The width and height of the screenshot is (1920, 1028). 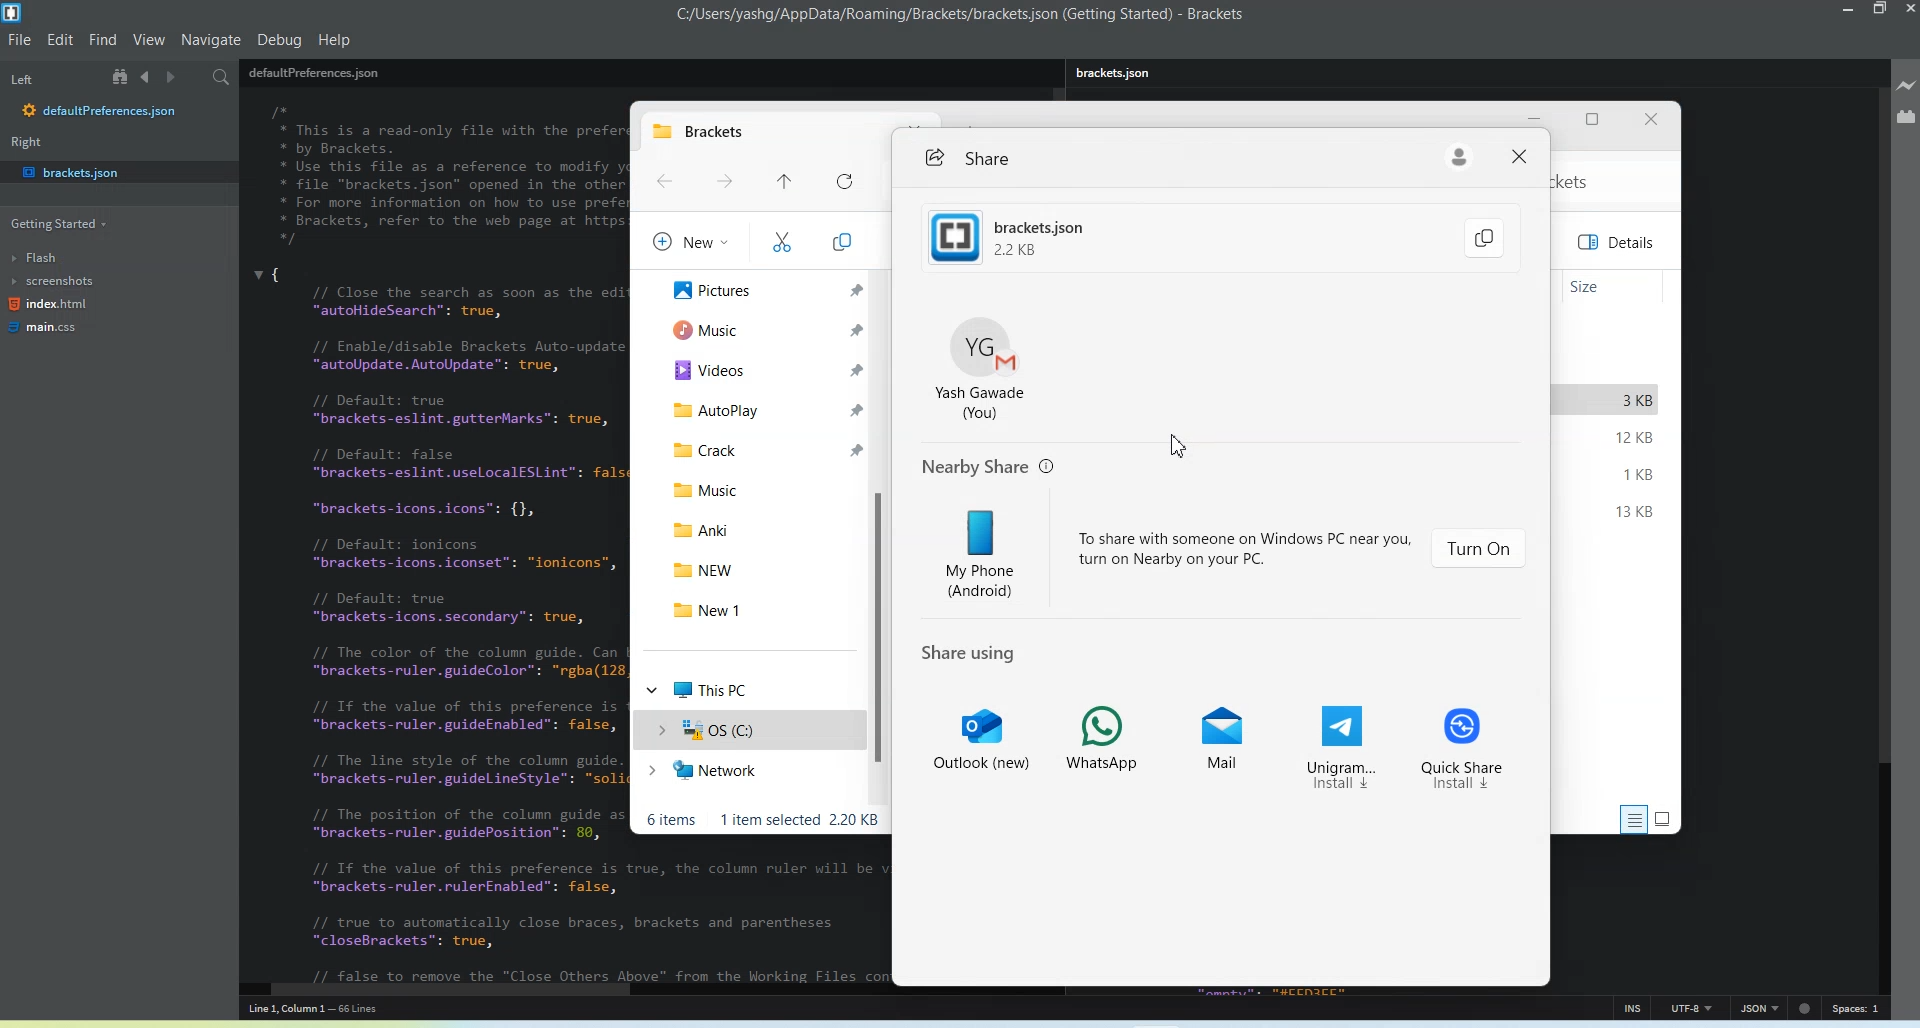 I want to click on OS, so click(x=748, y=730).